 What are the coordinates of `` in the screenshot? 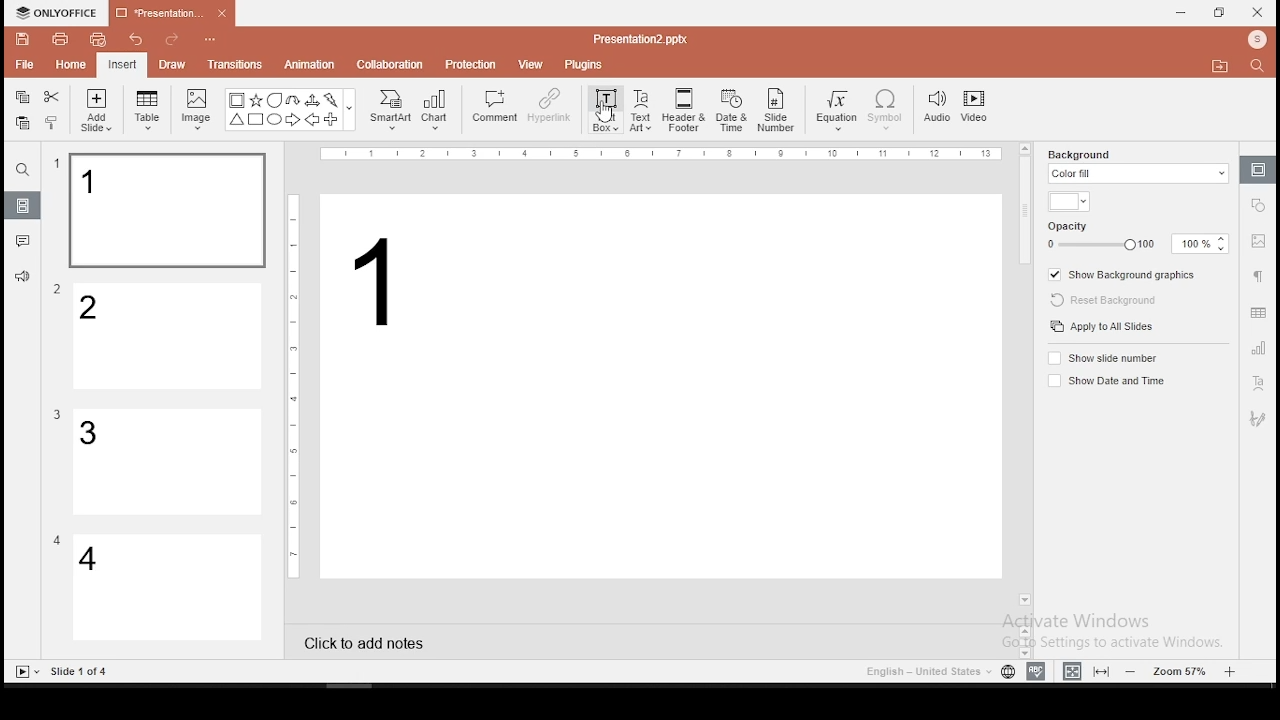 It's located at (58, 290).